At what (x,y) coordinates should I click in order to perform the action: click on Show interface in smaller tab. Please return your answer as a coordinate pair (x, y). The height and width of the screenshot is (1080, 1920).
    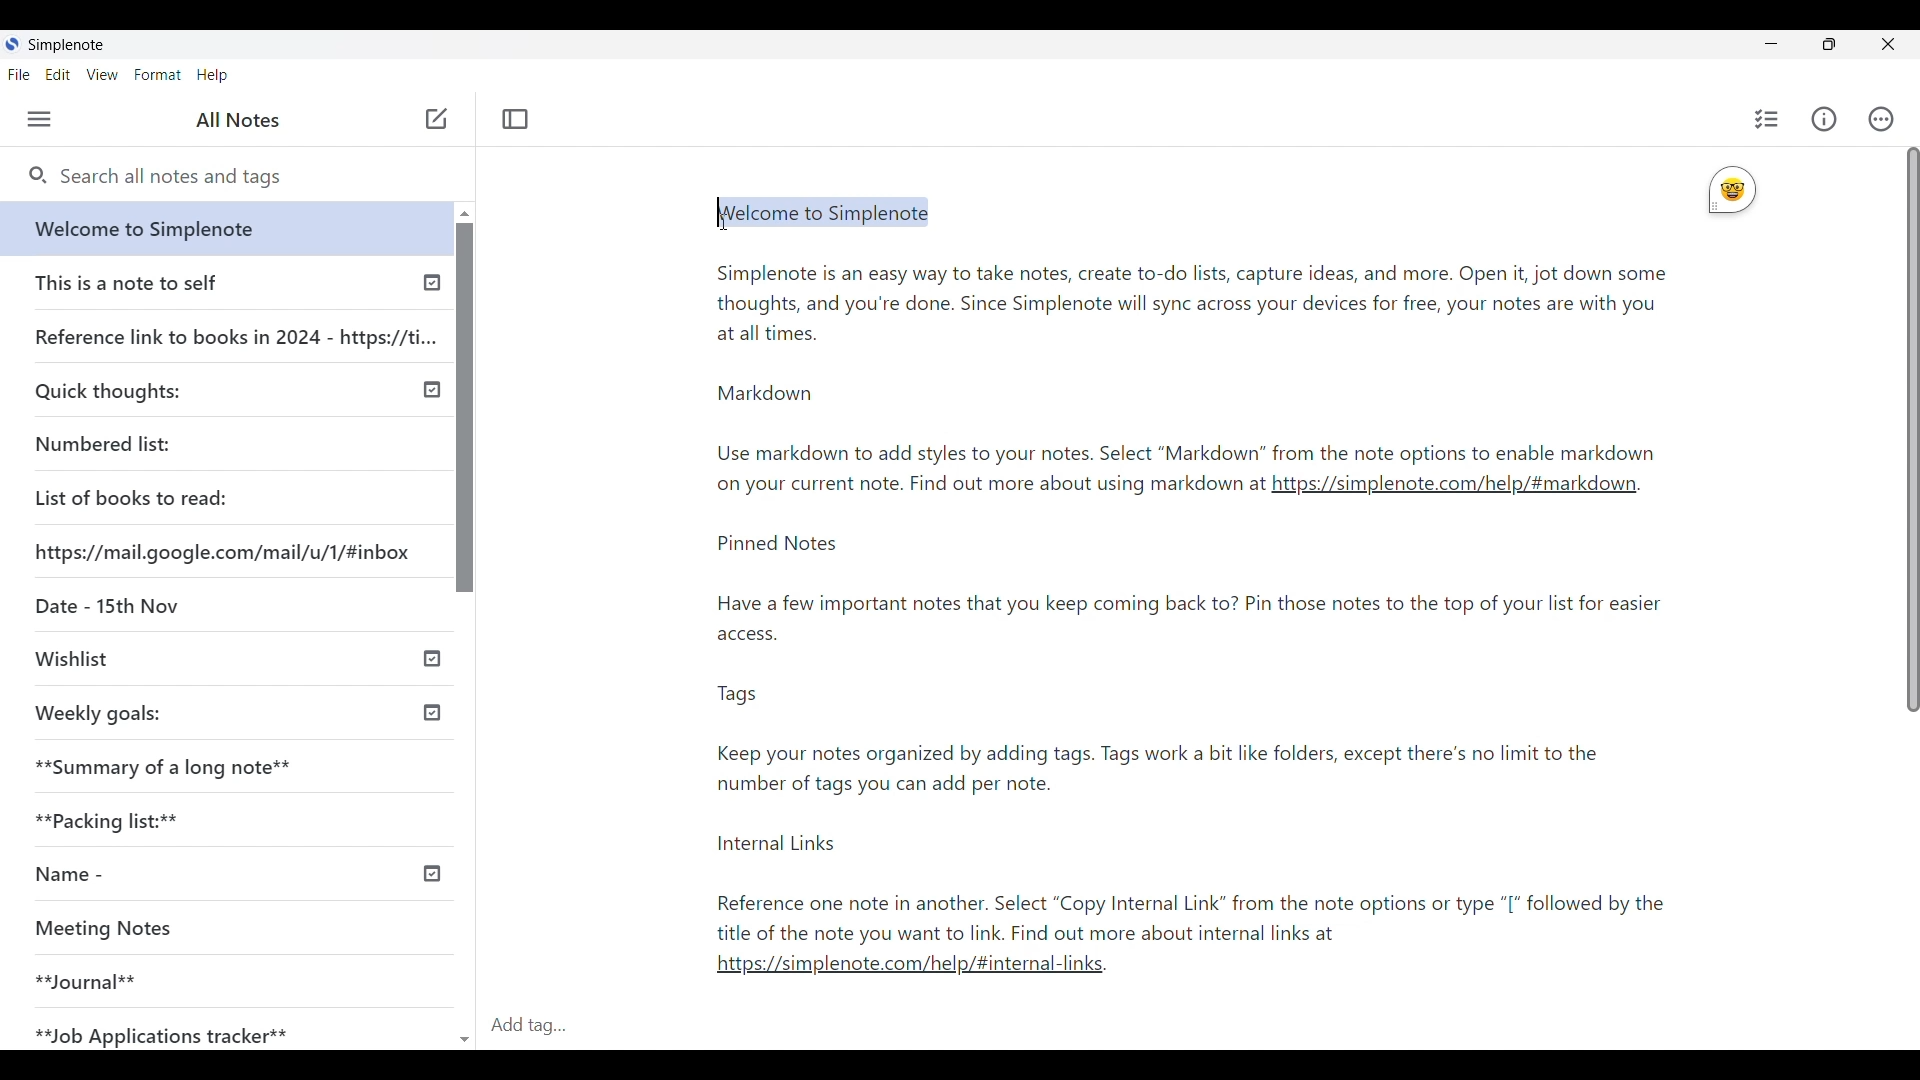
    Looking at the image, I should click on (1829, 44).